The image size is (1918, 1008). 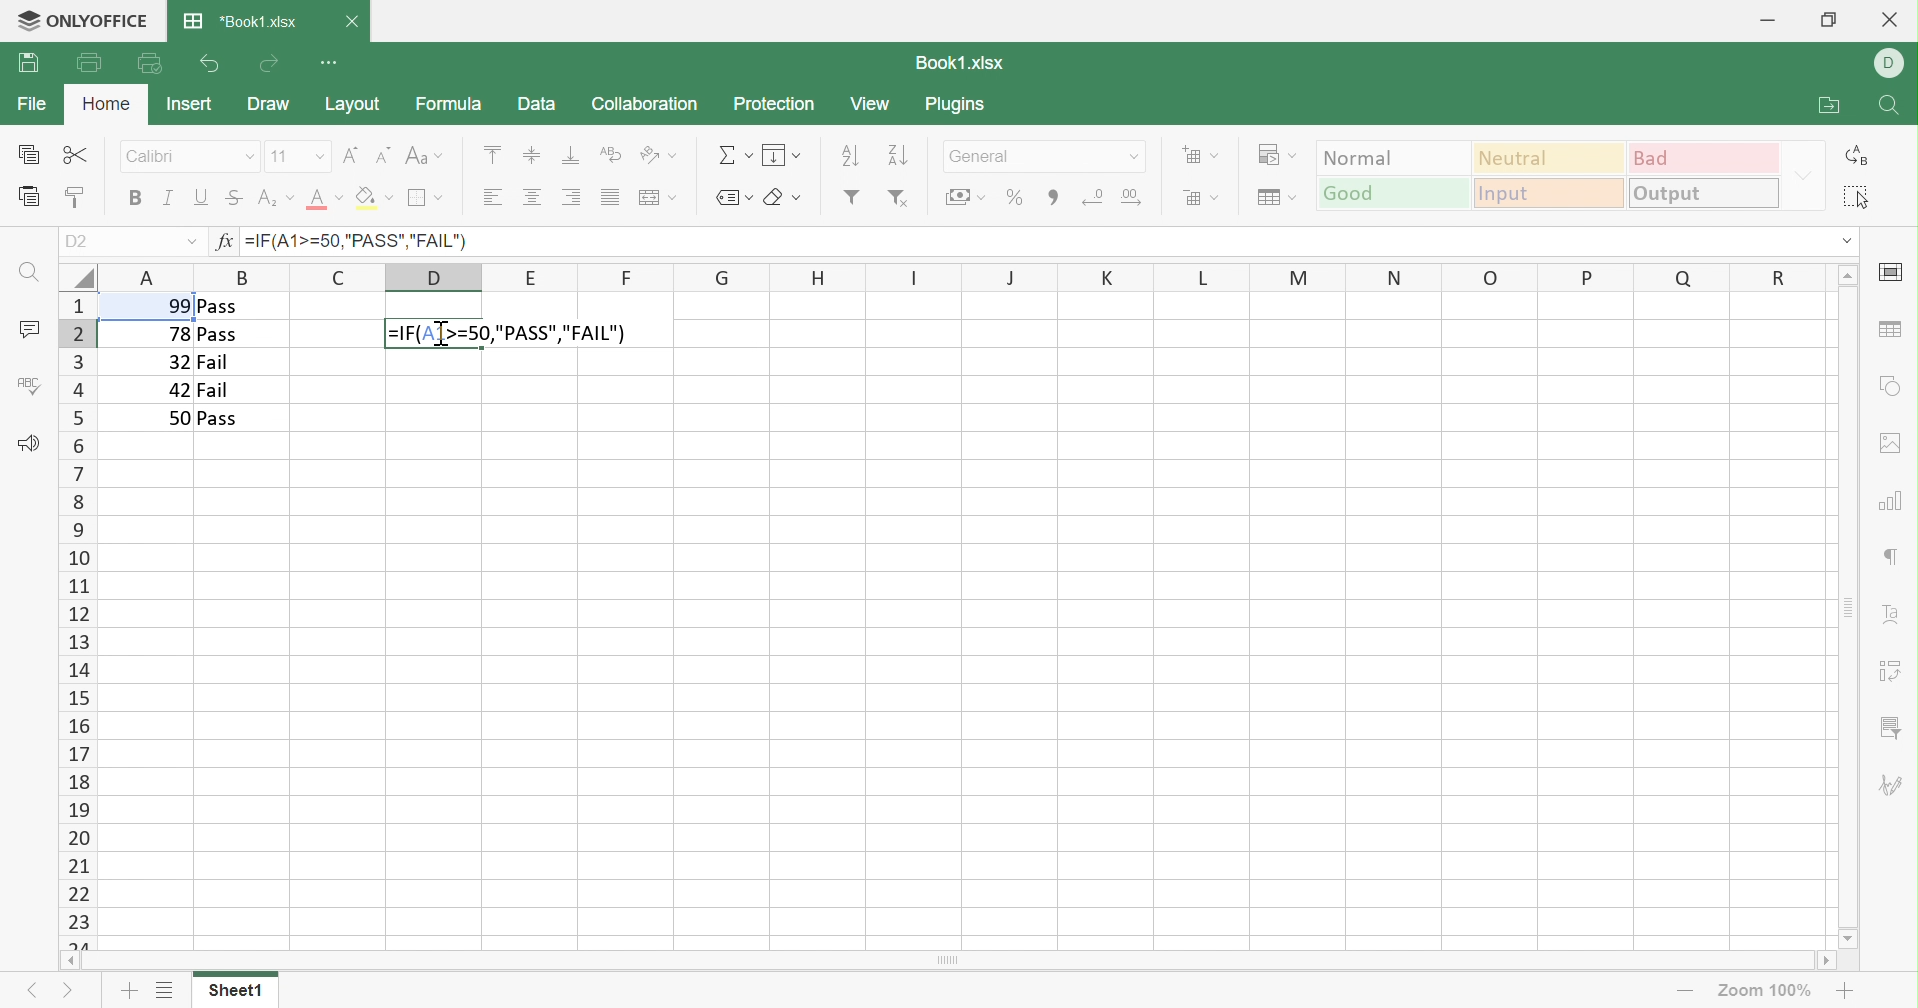 I want to click on Fail, so click(x=212, y=363).